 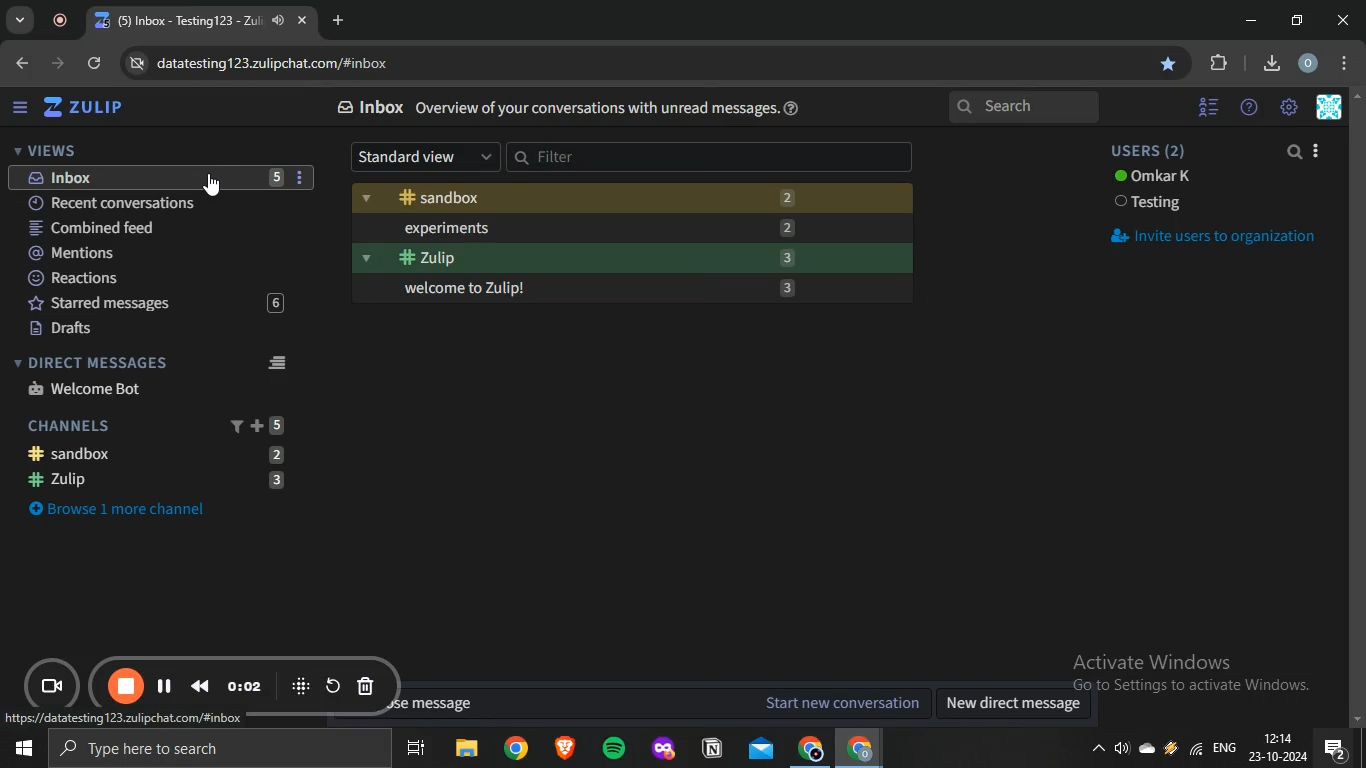 I want to click on inbox, so click(x=153, y=177).